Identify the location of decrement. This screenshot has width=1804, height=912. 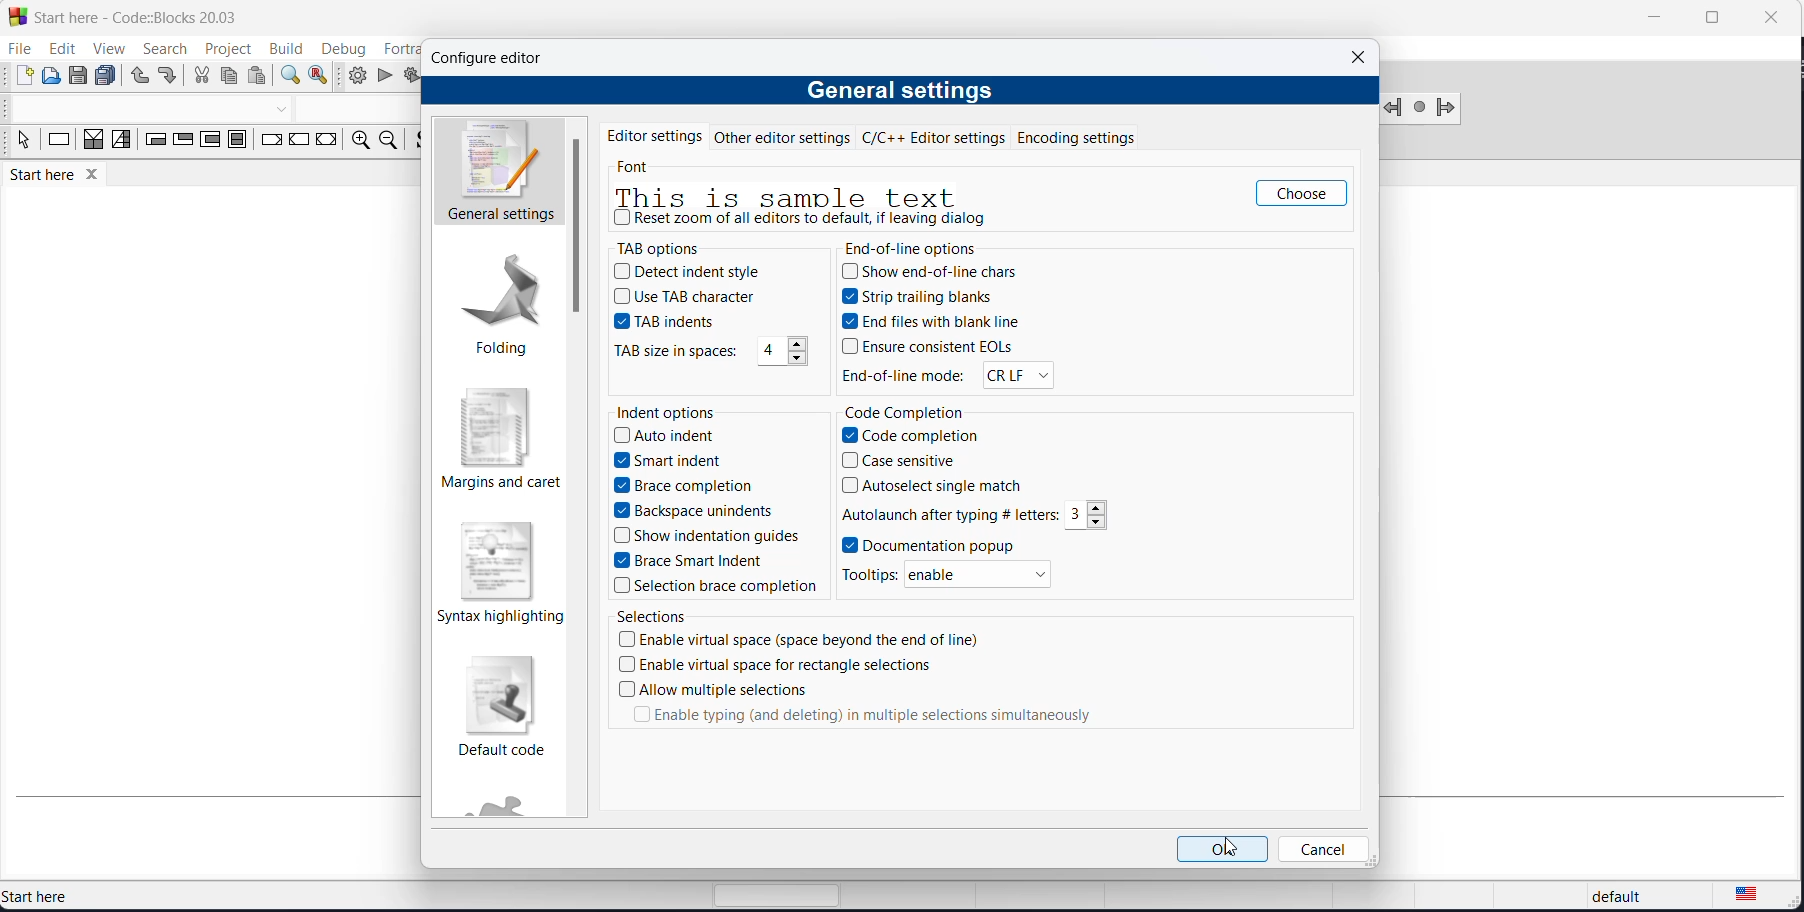
(1099, 522).